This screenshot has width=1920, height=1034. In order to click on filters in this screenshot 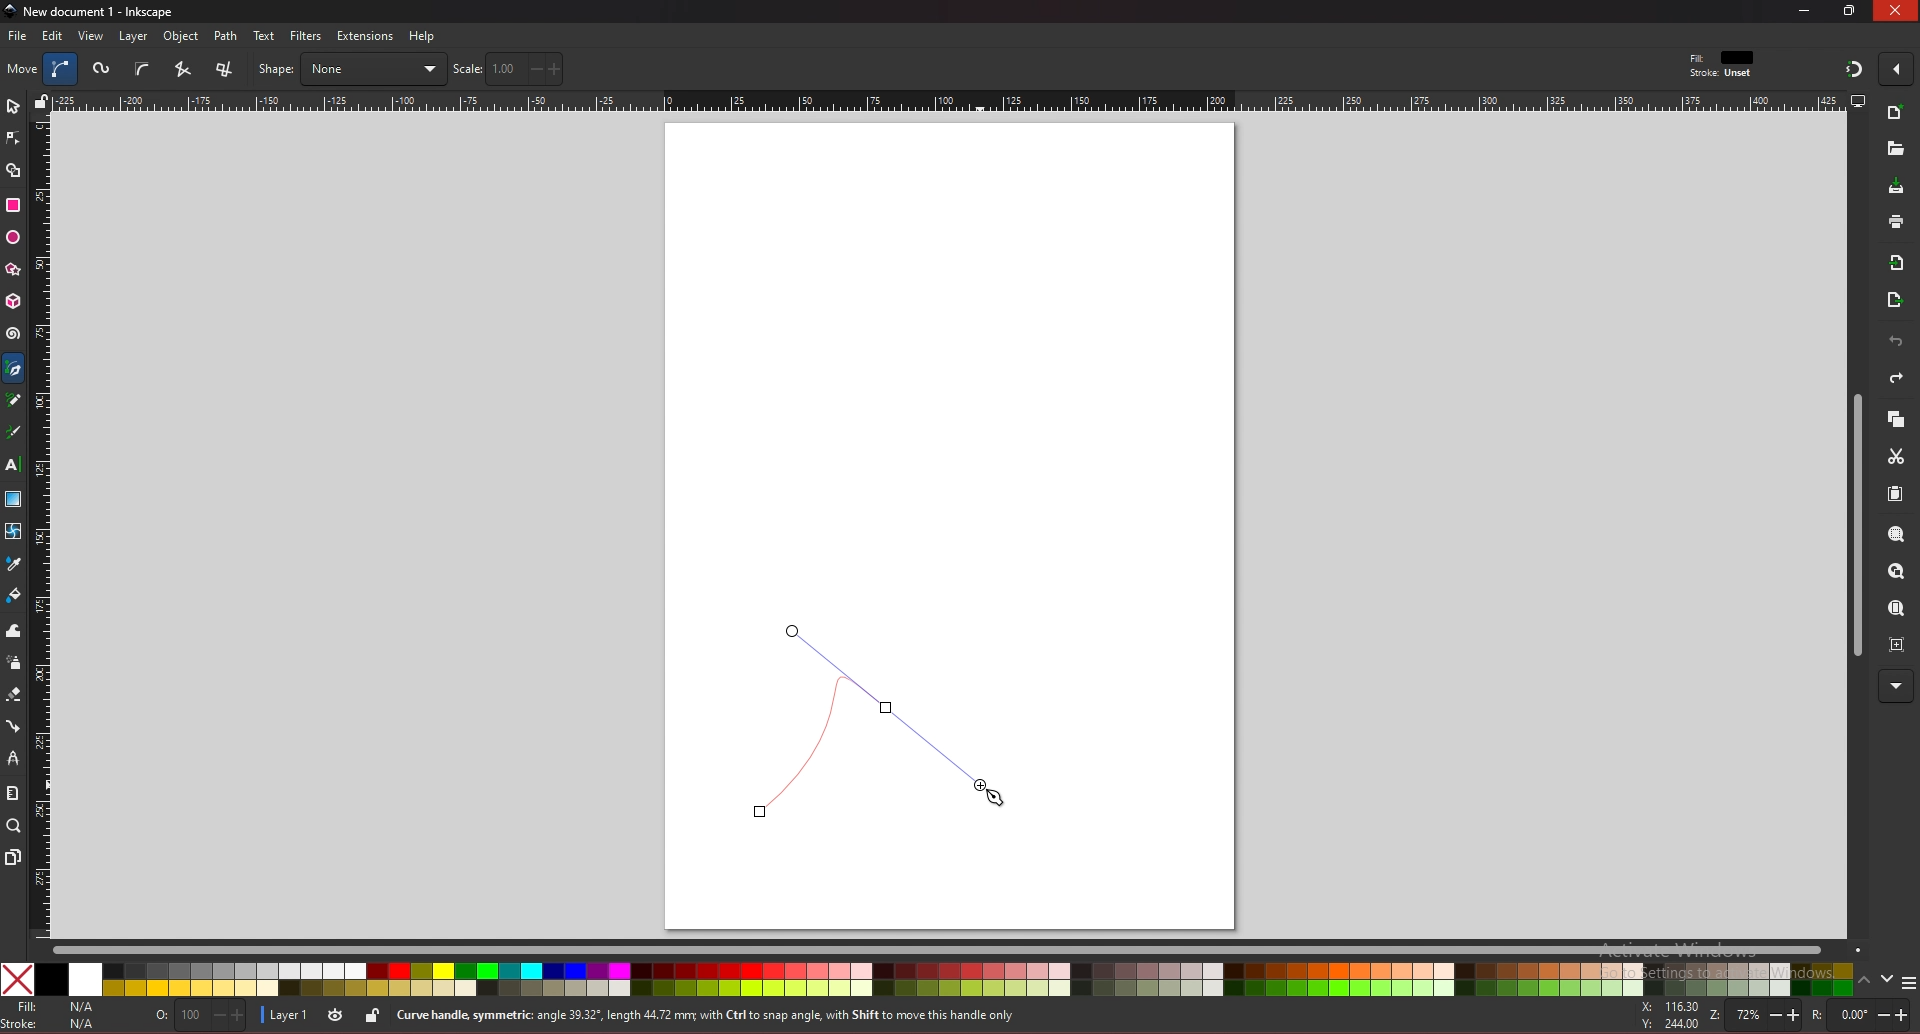, I will do `click(307, 36)`.